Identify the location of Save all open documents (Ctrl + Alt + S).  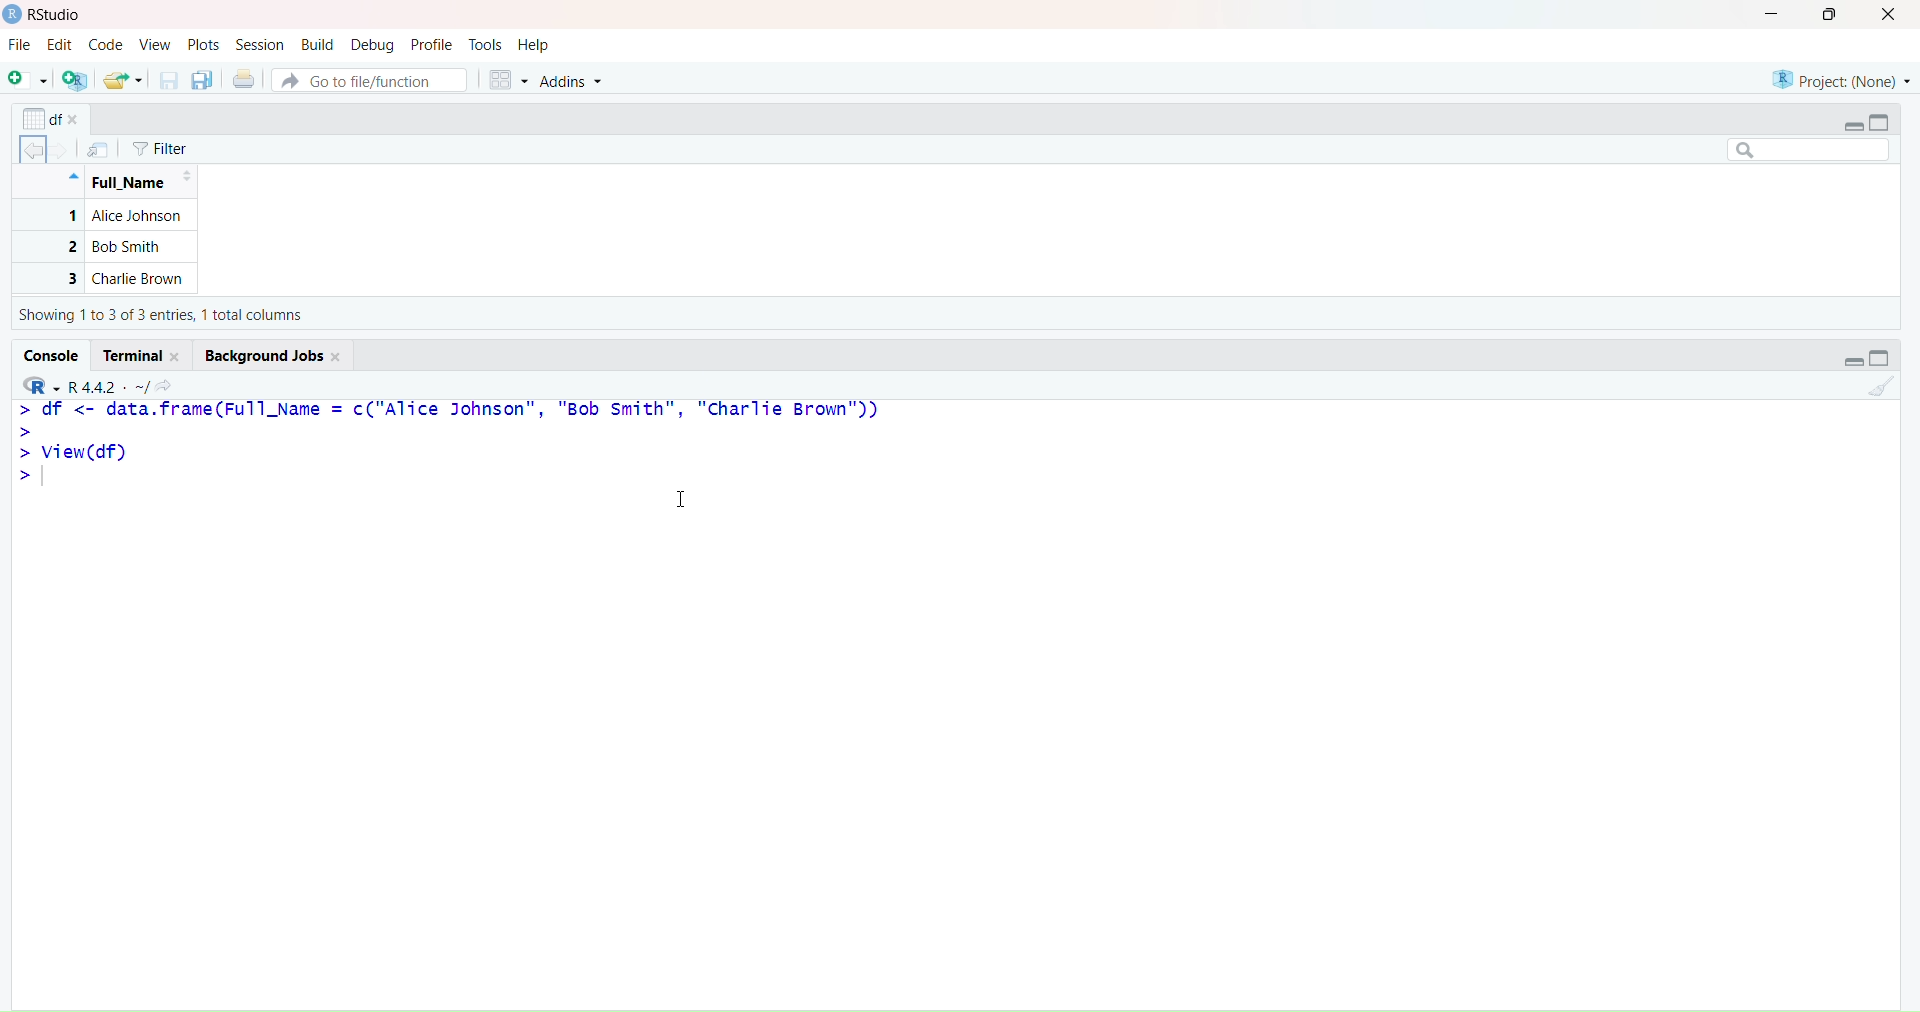
(202, 80).